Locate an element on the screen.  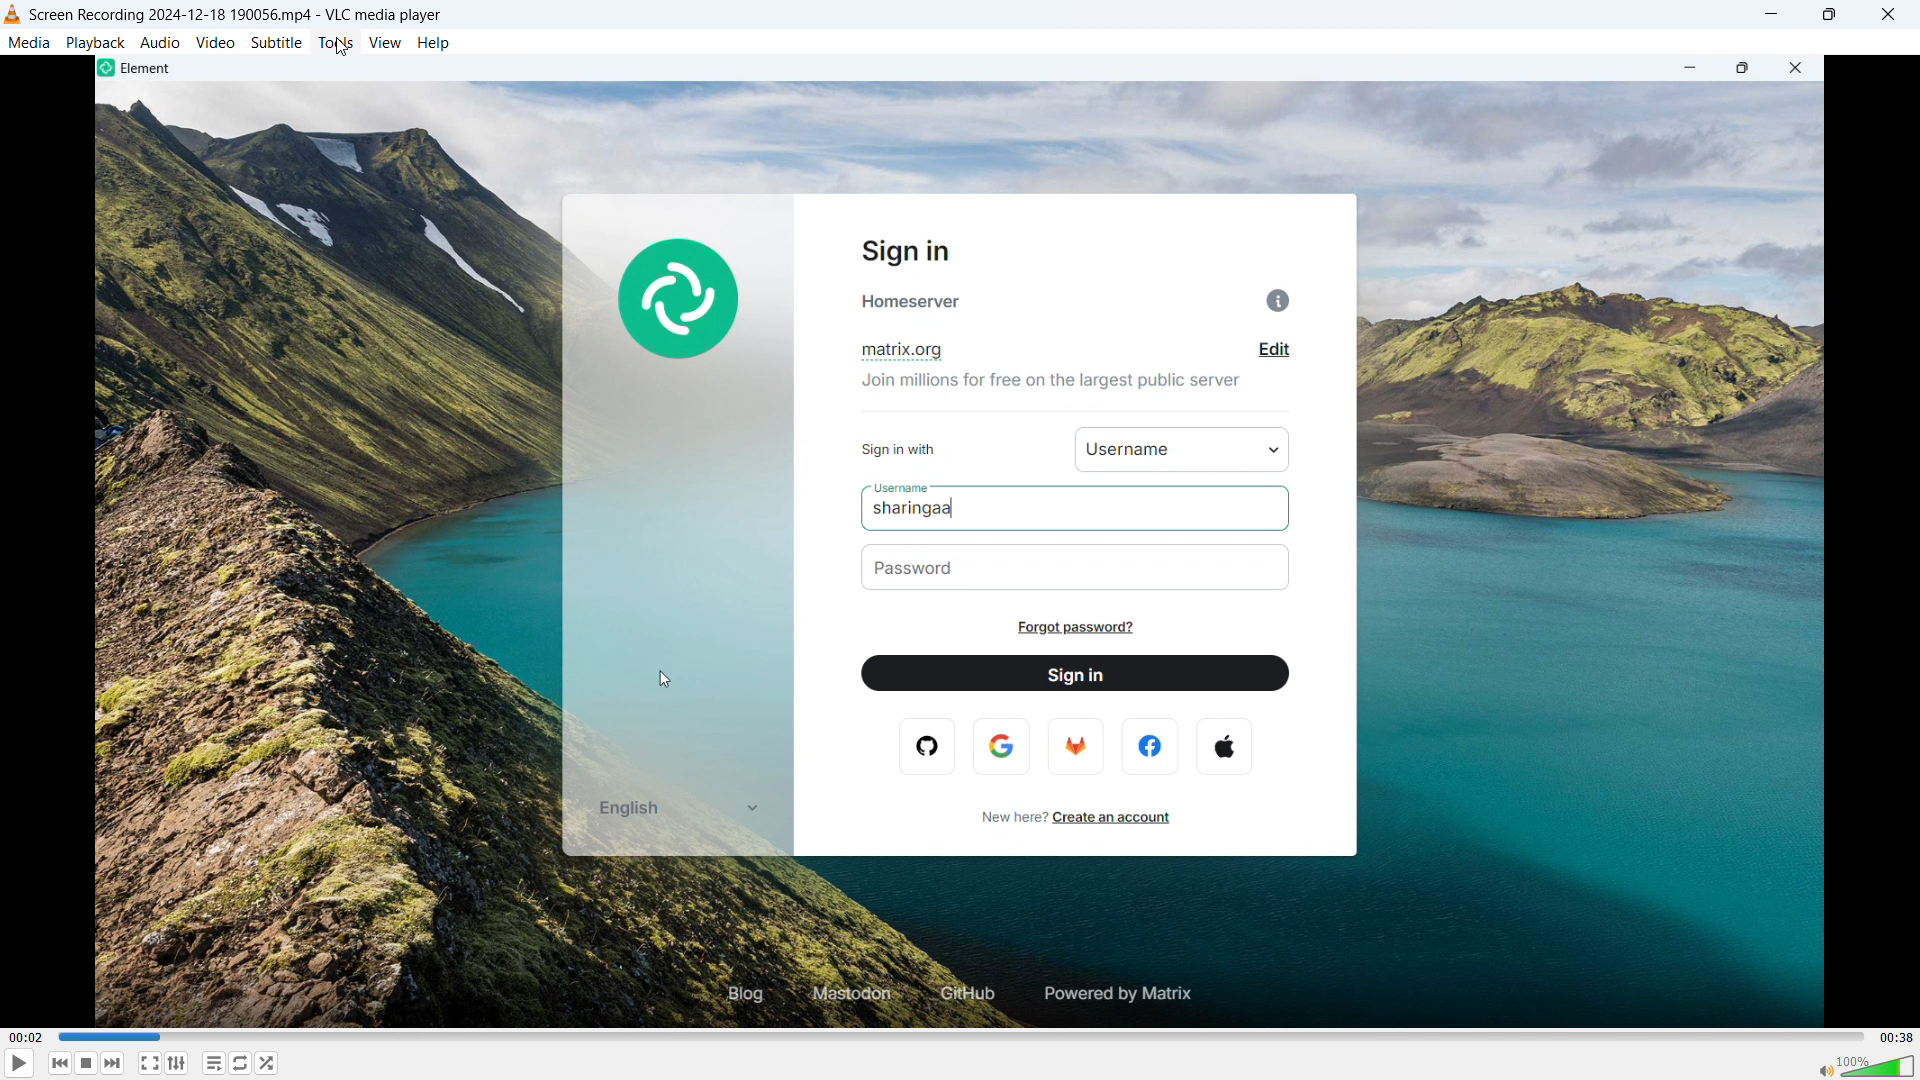
homeserver is located at coordinates (911, 303).